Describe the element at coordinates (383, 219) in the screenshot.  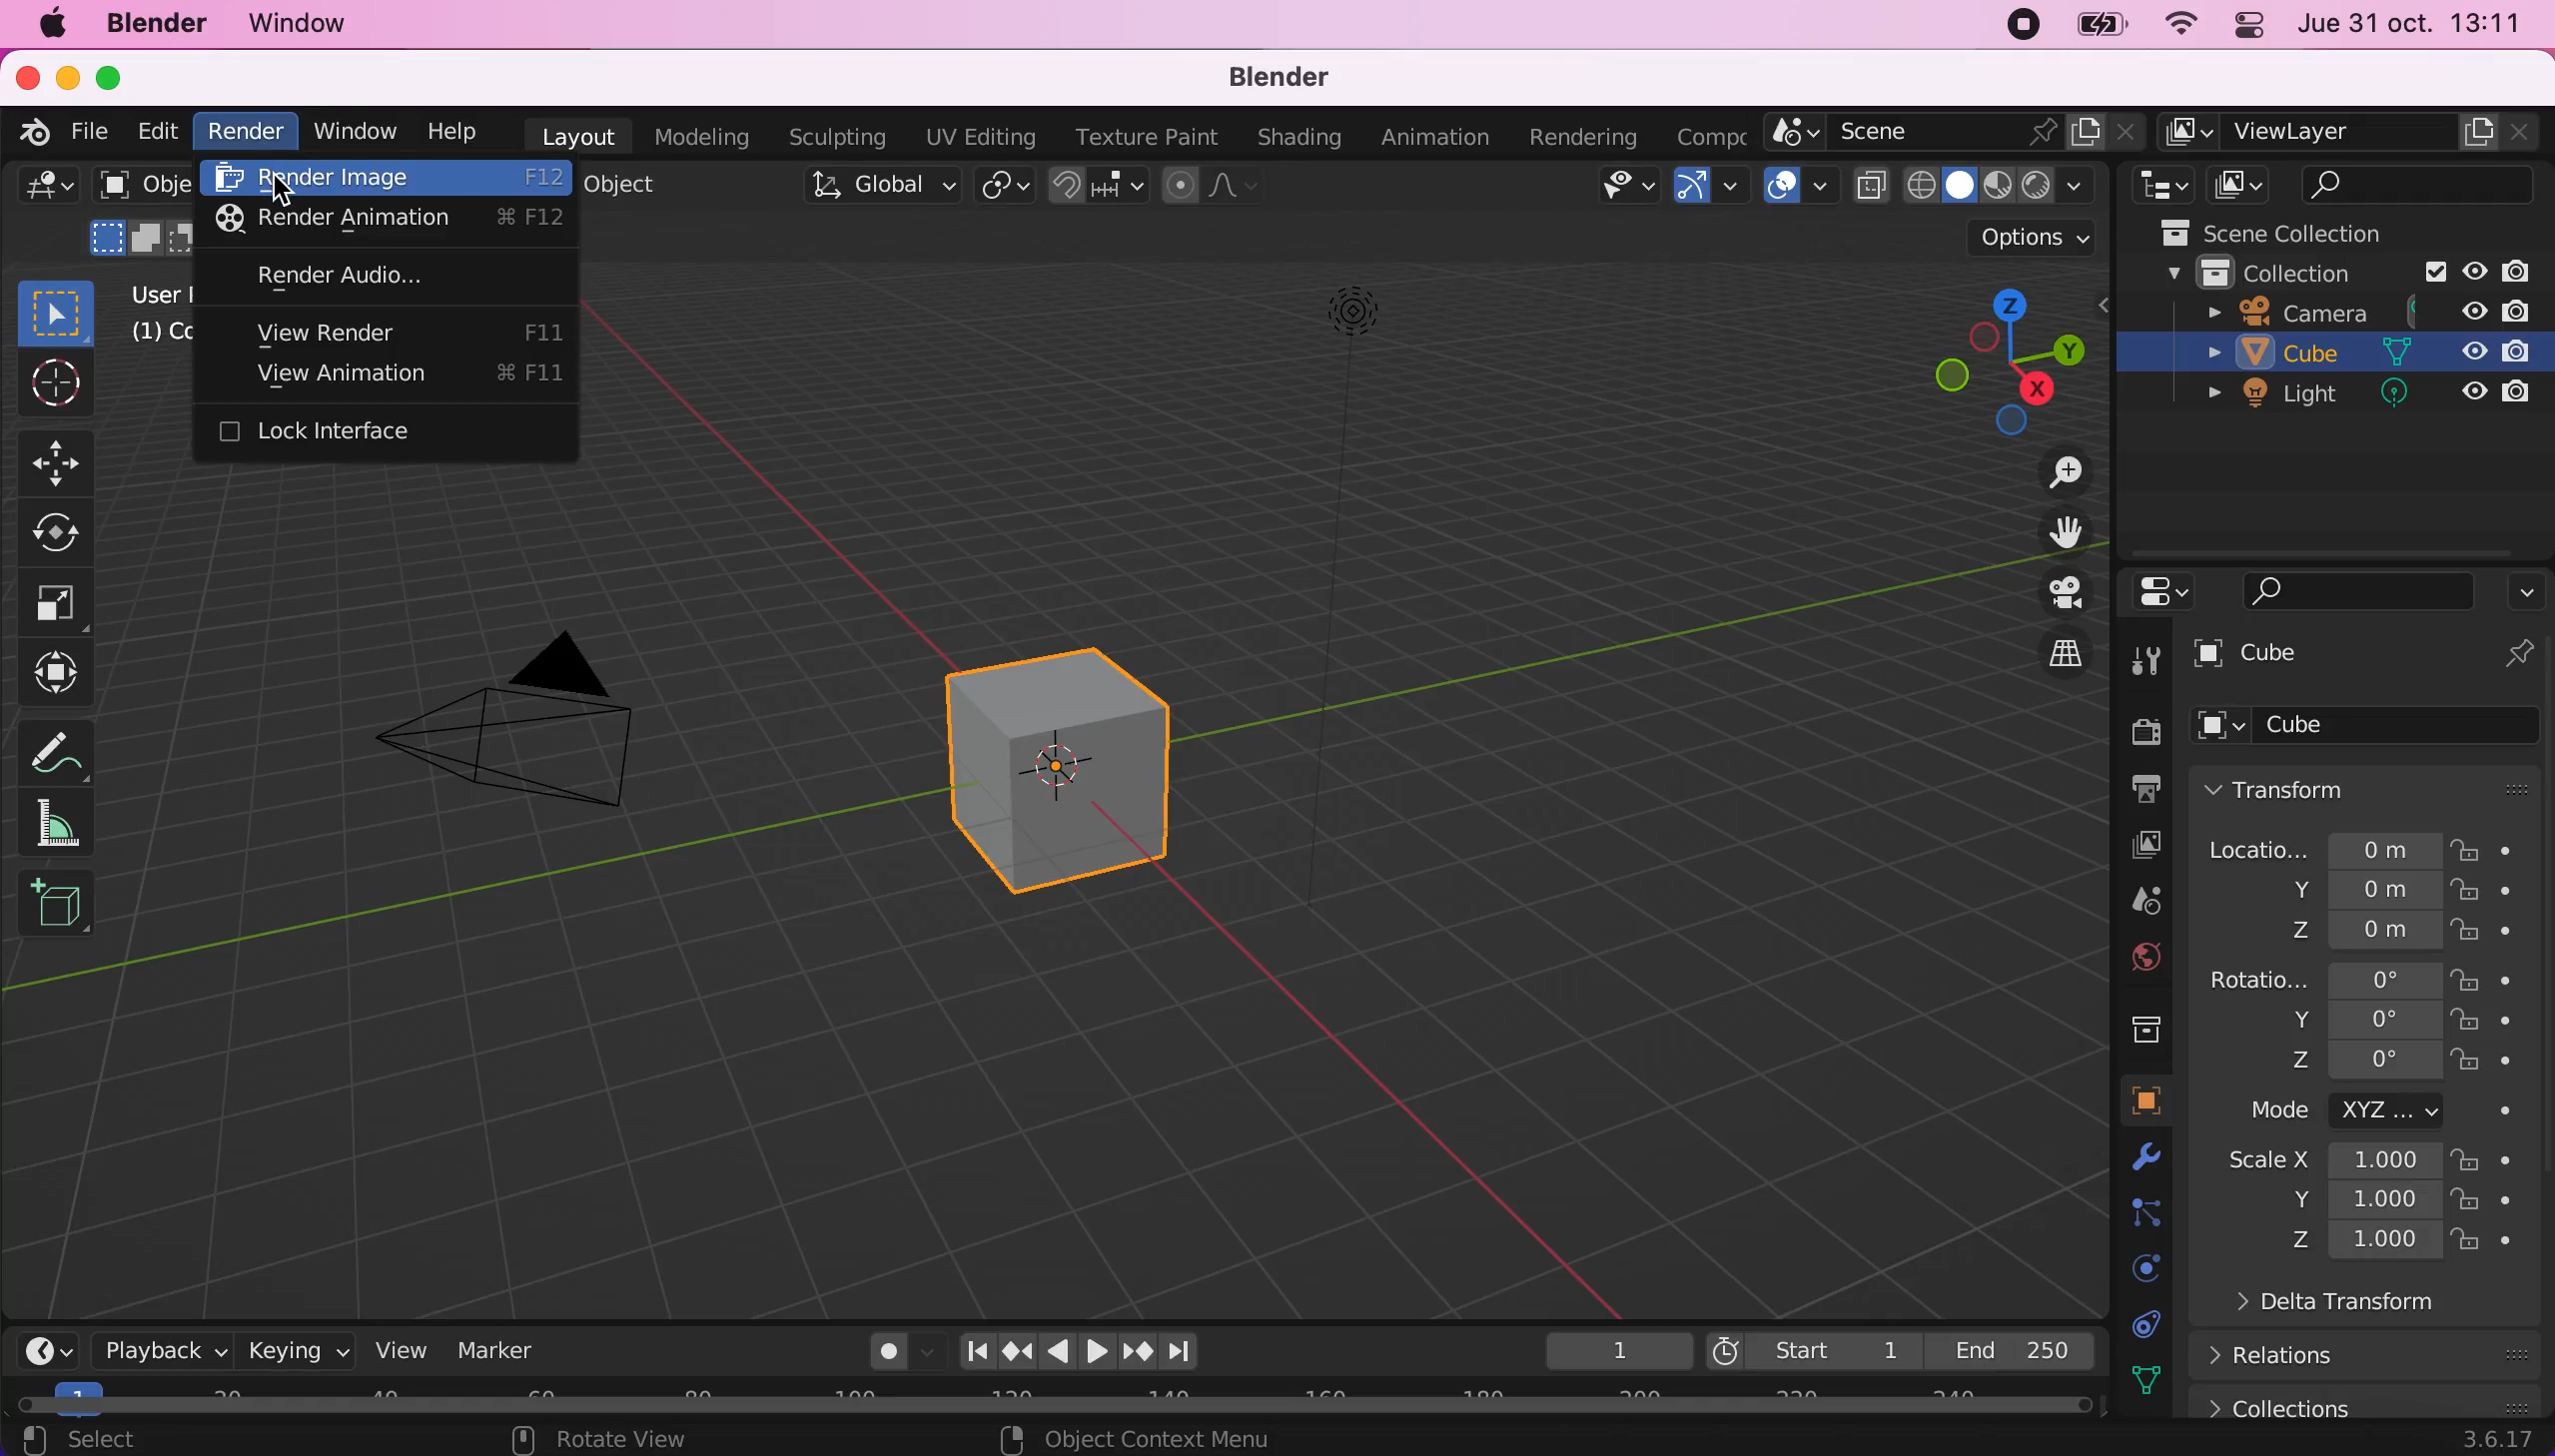
I see `render animation` at that location.